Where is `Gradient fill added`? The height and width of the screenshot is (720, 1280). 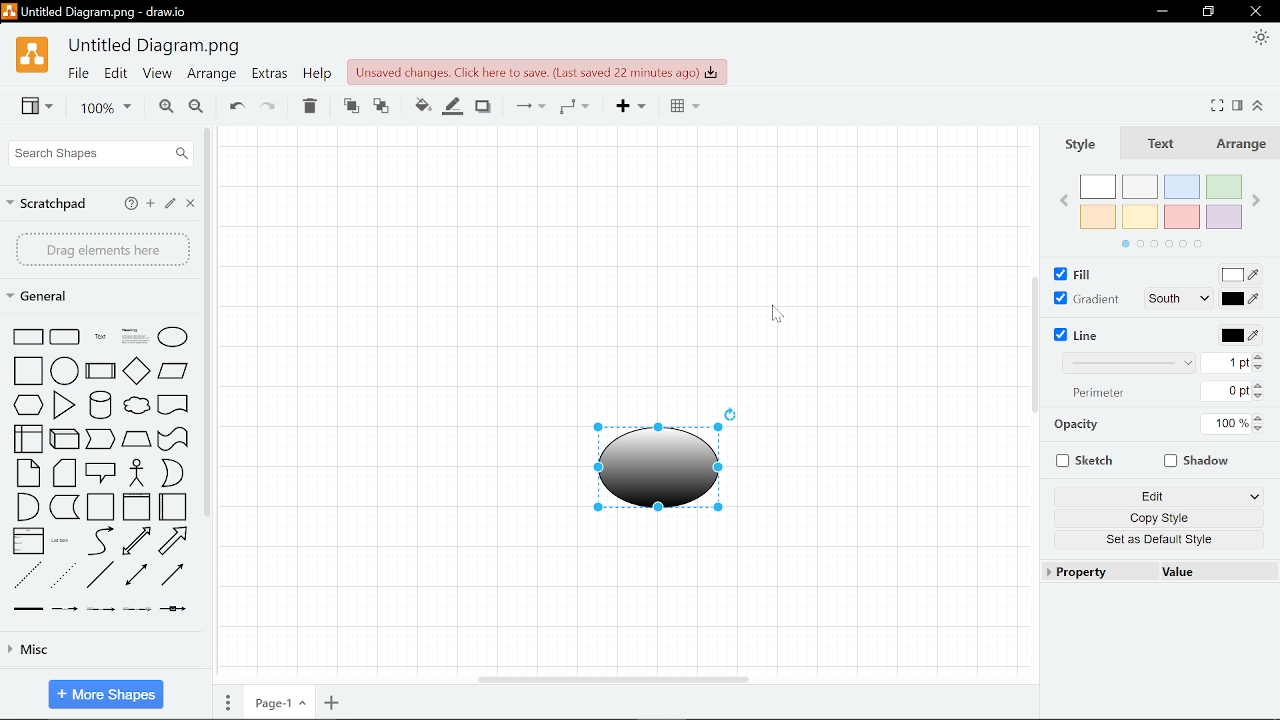
Gradient fill added is located at coordinates (660, 468).